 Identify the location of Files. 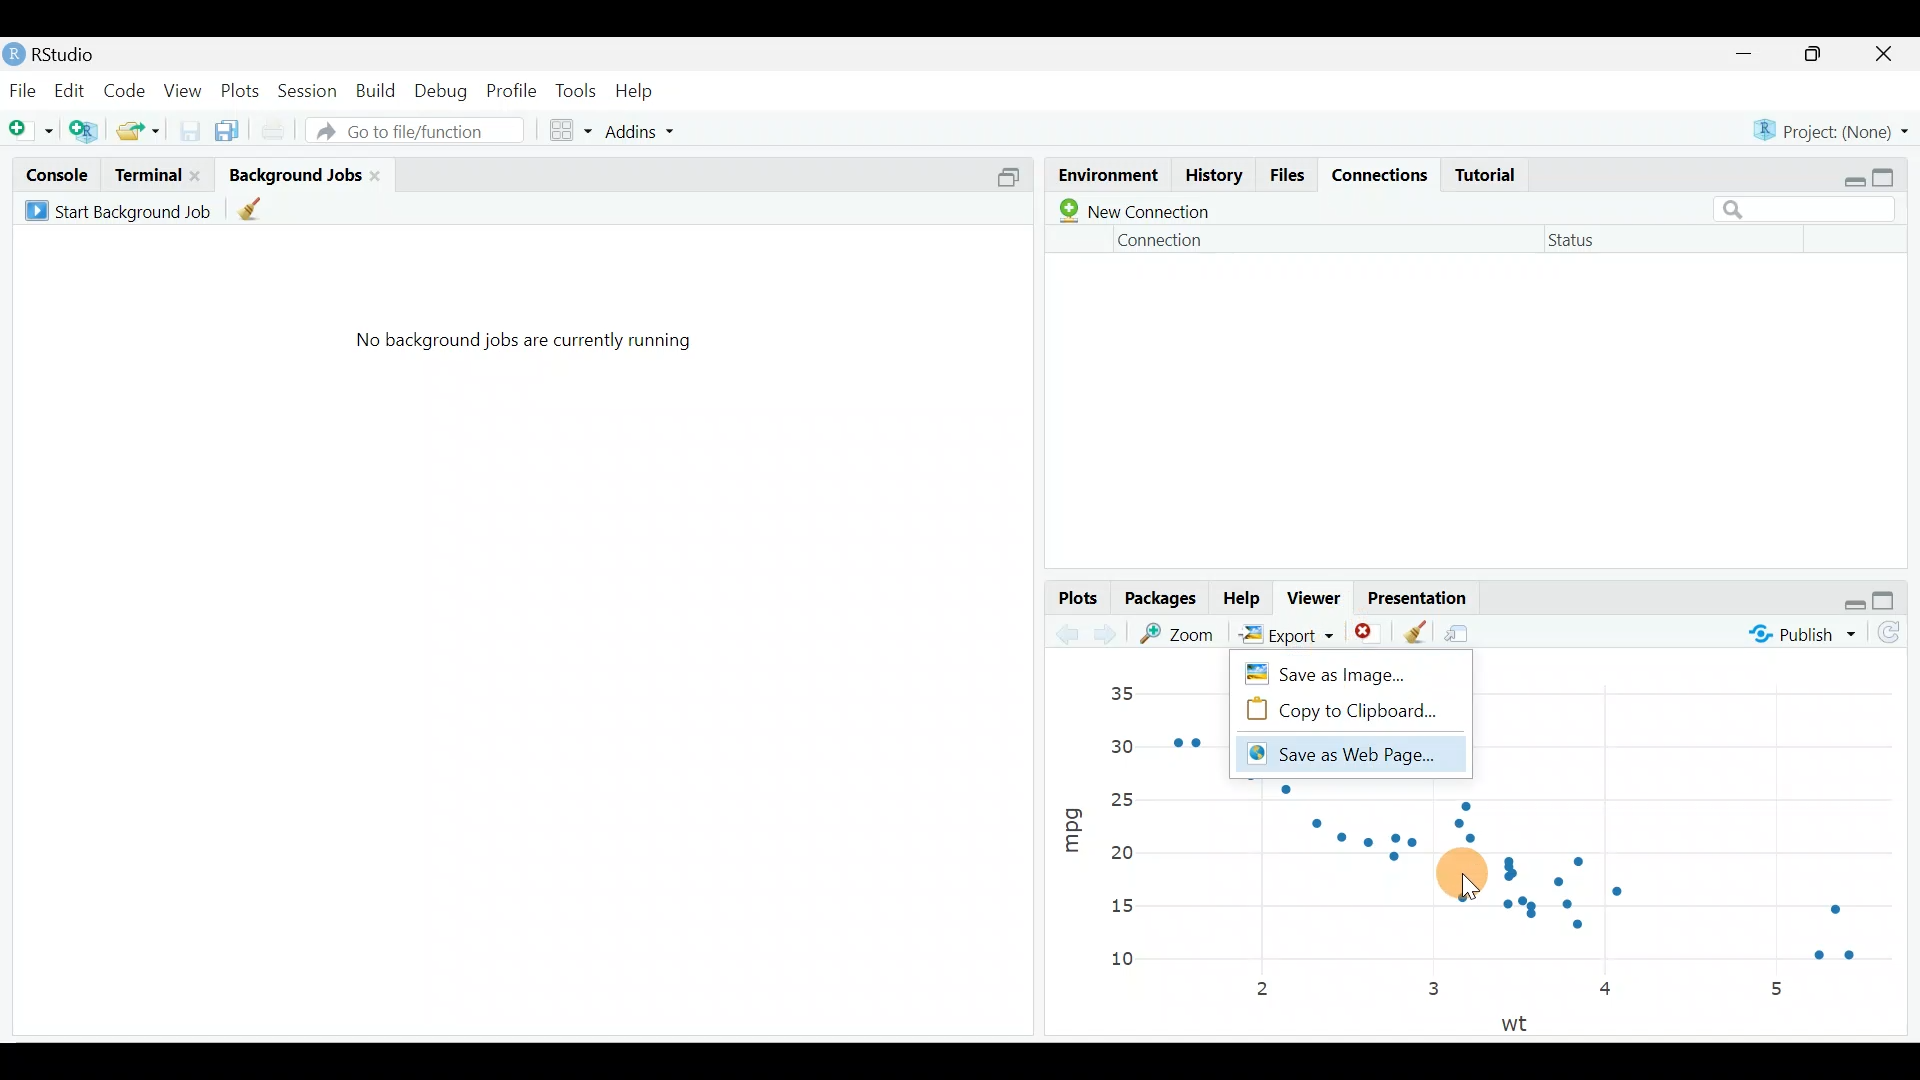
(1289, 176).